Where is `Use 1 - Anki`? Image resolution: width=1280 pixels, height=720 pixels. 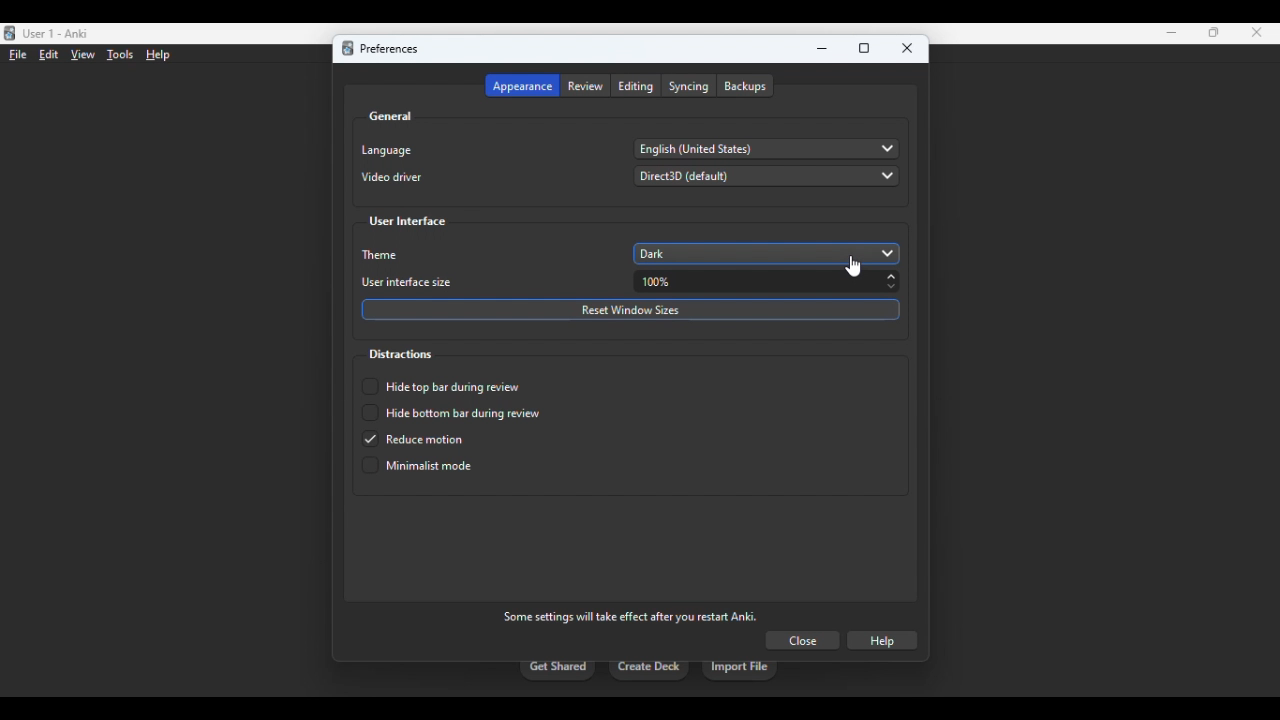 Use 1 - Anki is located at coordinates (55, 34).